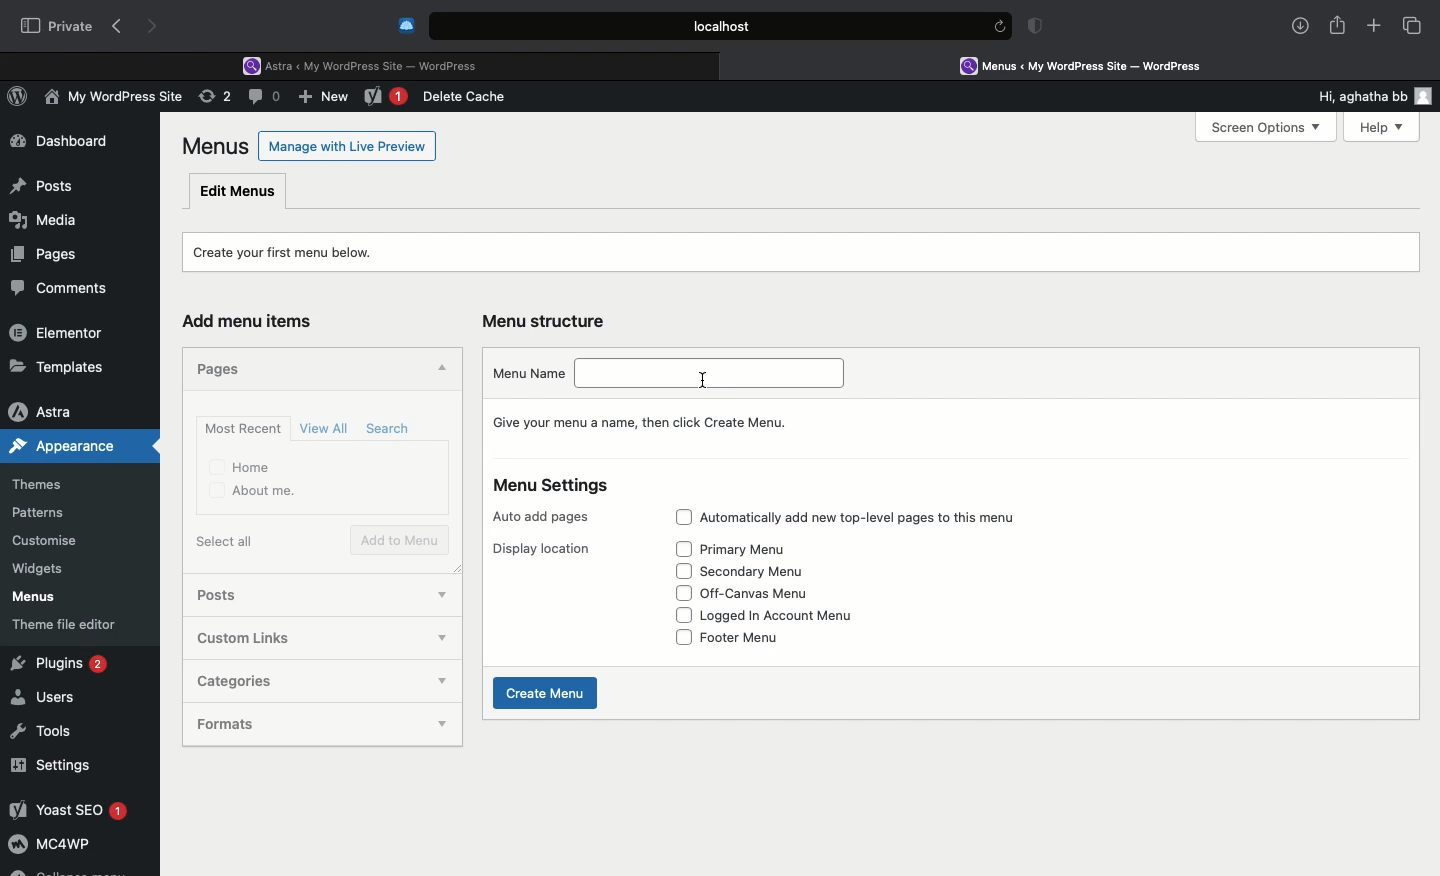  What do you see at coordinates (647, 422) in the screenshot?
I see `Give your menu a name, then click Create Menu` at bounding box center [647, 422].